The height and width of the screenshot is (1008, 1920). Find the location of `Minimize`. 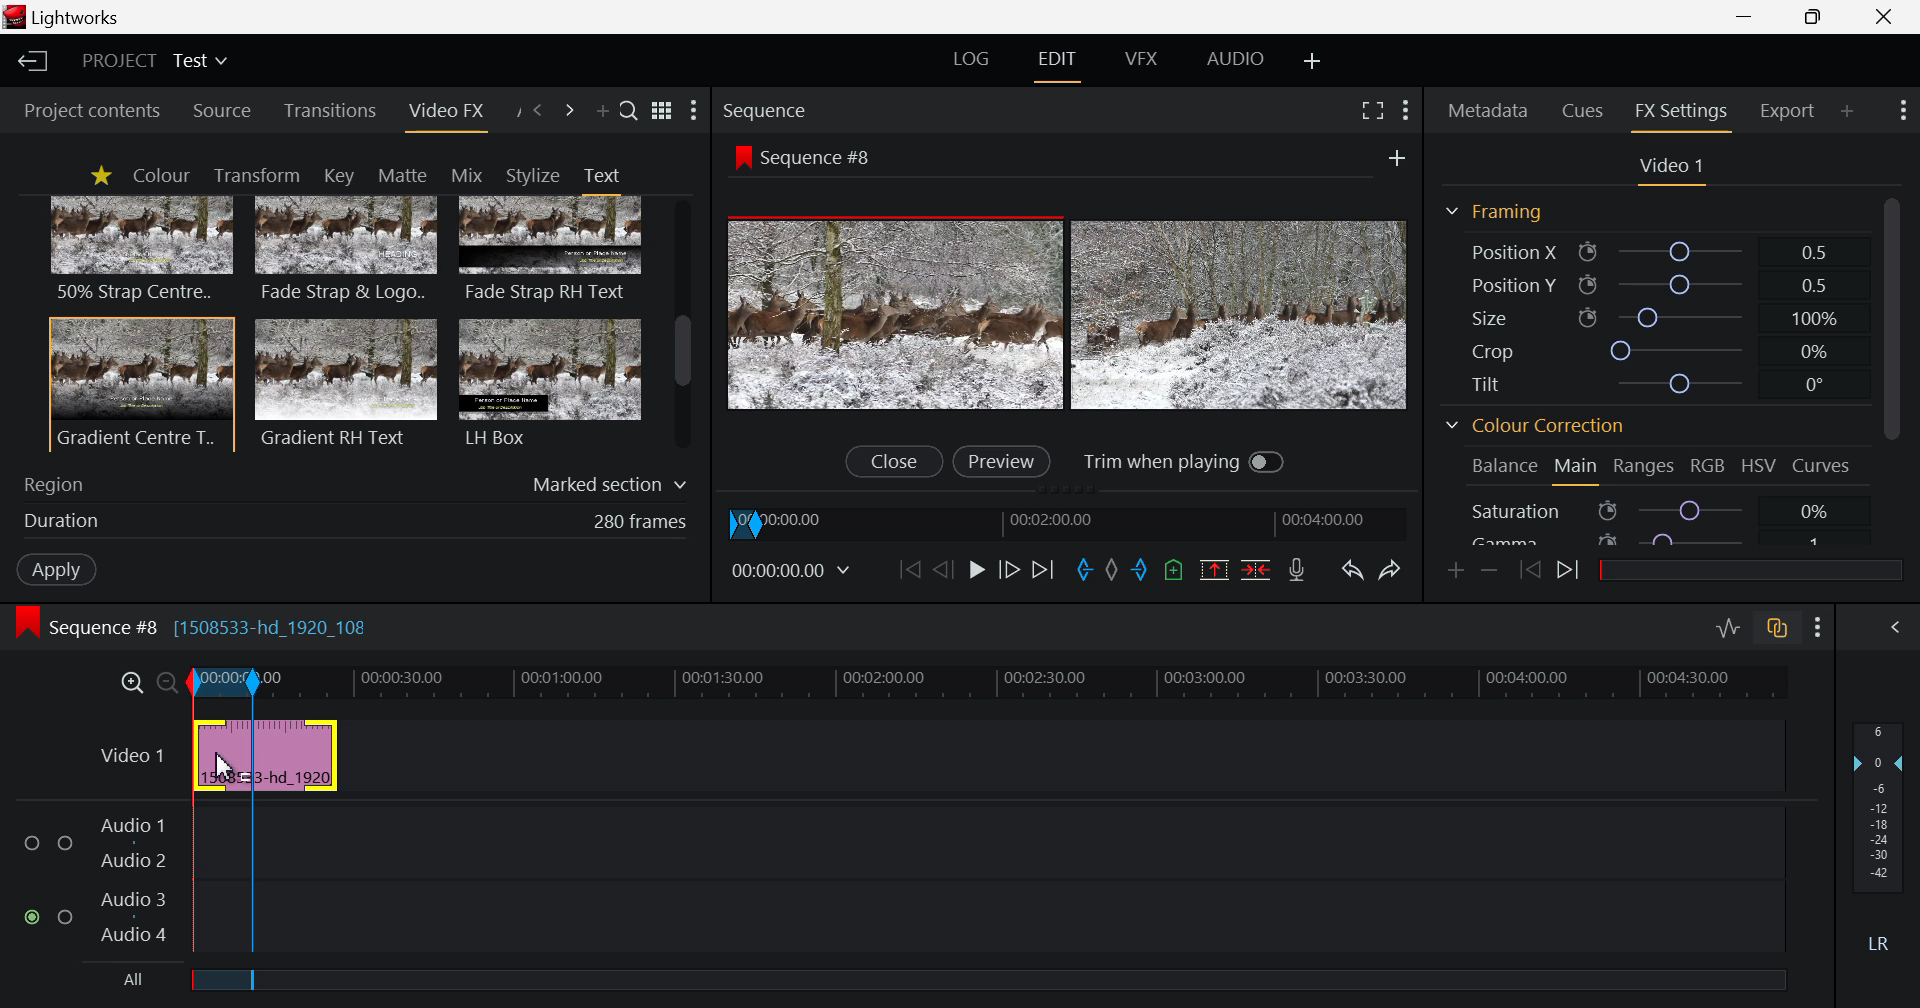

Minimize is located at coordinates (1818, 18).